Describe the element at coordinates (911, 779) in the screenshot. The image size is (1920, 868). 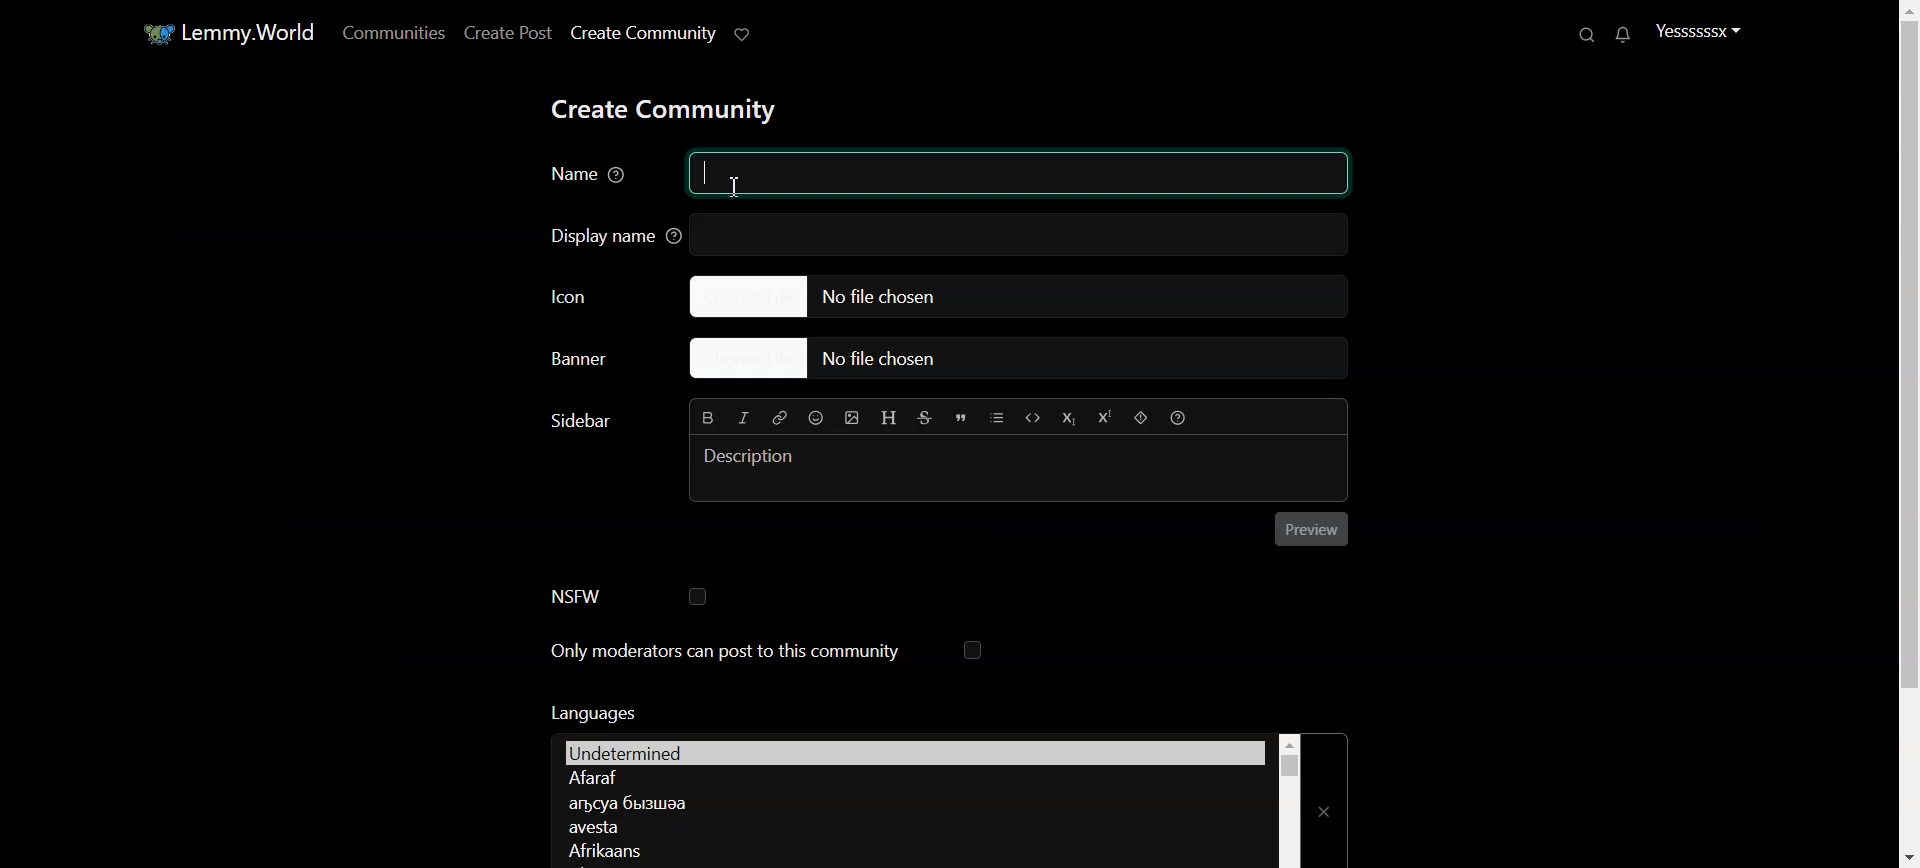
I see `Language` at that location.